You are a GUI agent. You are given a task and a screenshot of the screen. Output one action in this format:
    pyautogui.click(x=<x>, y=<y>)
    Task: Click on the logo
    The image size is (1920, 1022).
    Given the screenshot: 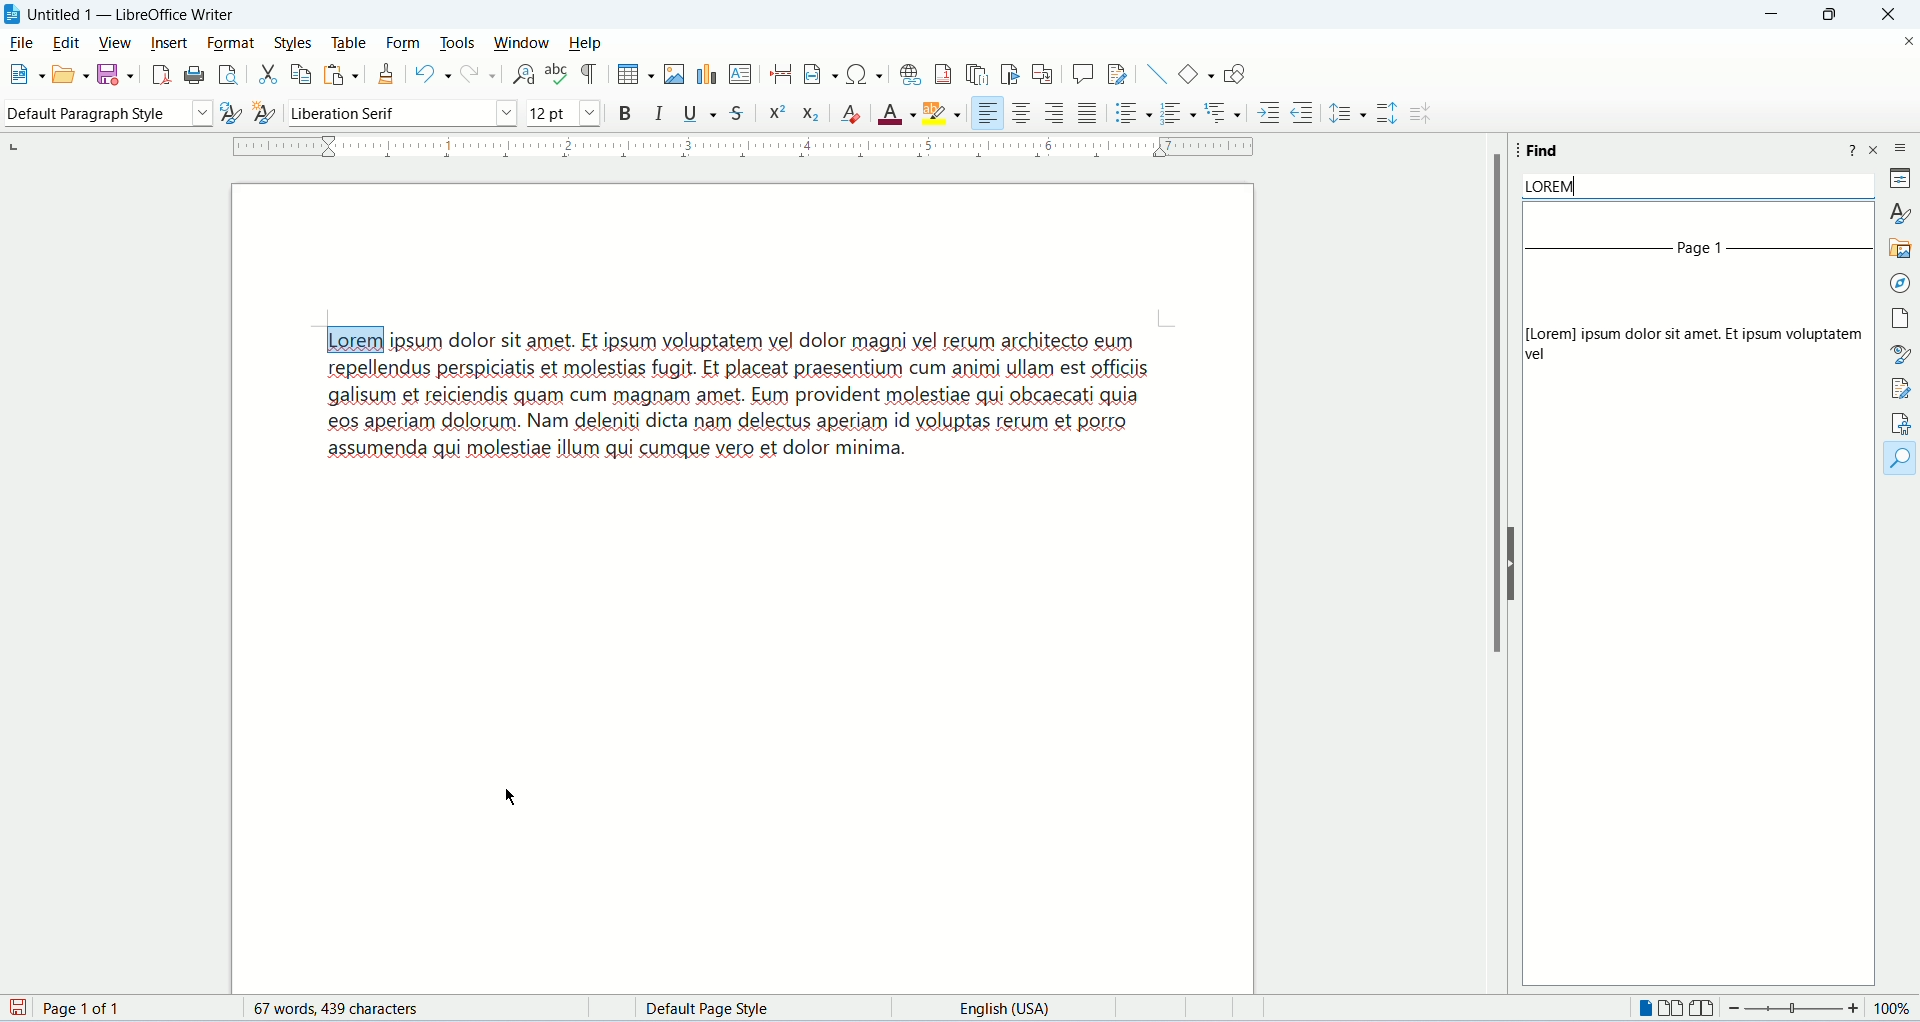 What is the action you would take?
    pyautogui.click(x=12, y=15)
    